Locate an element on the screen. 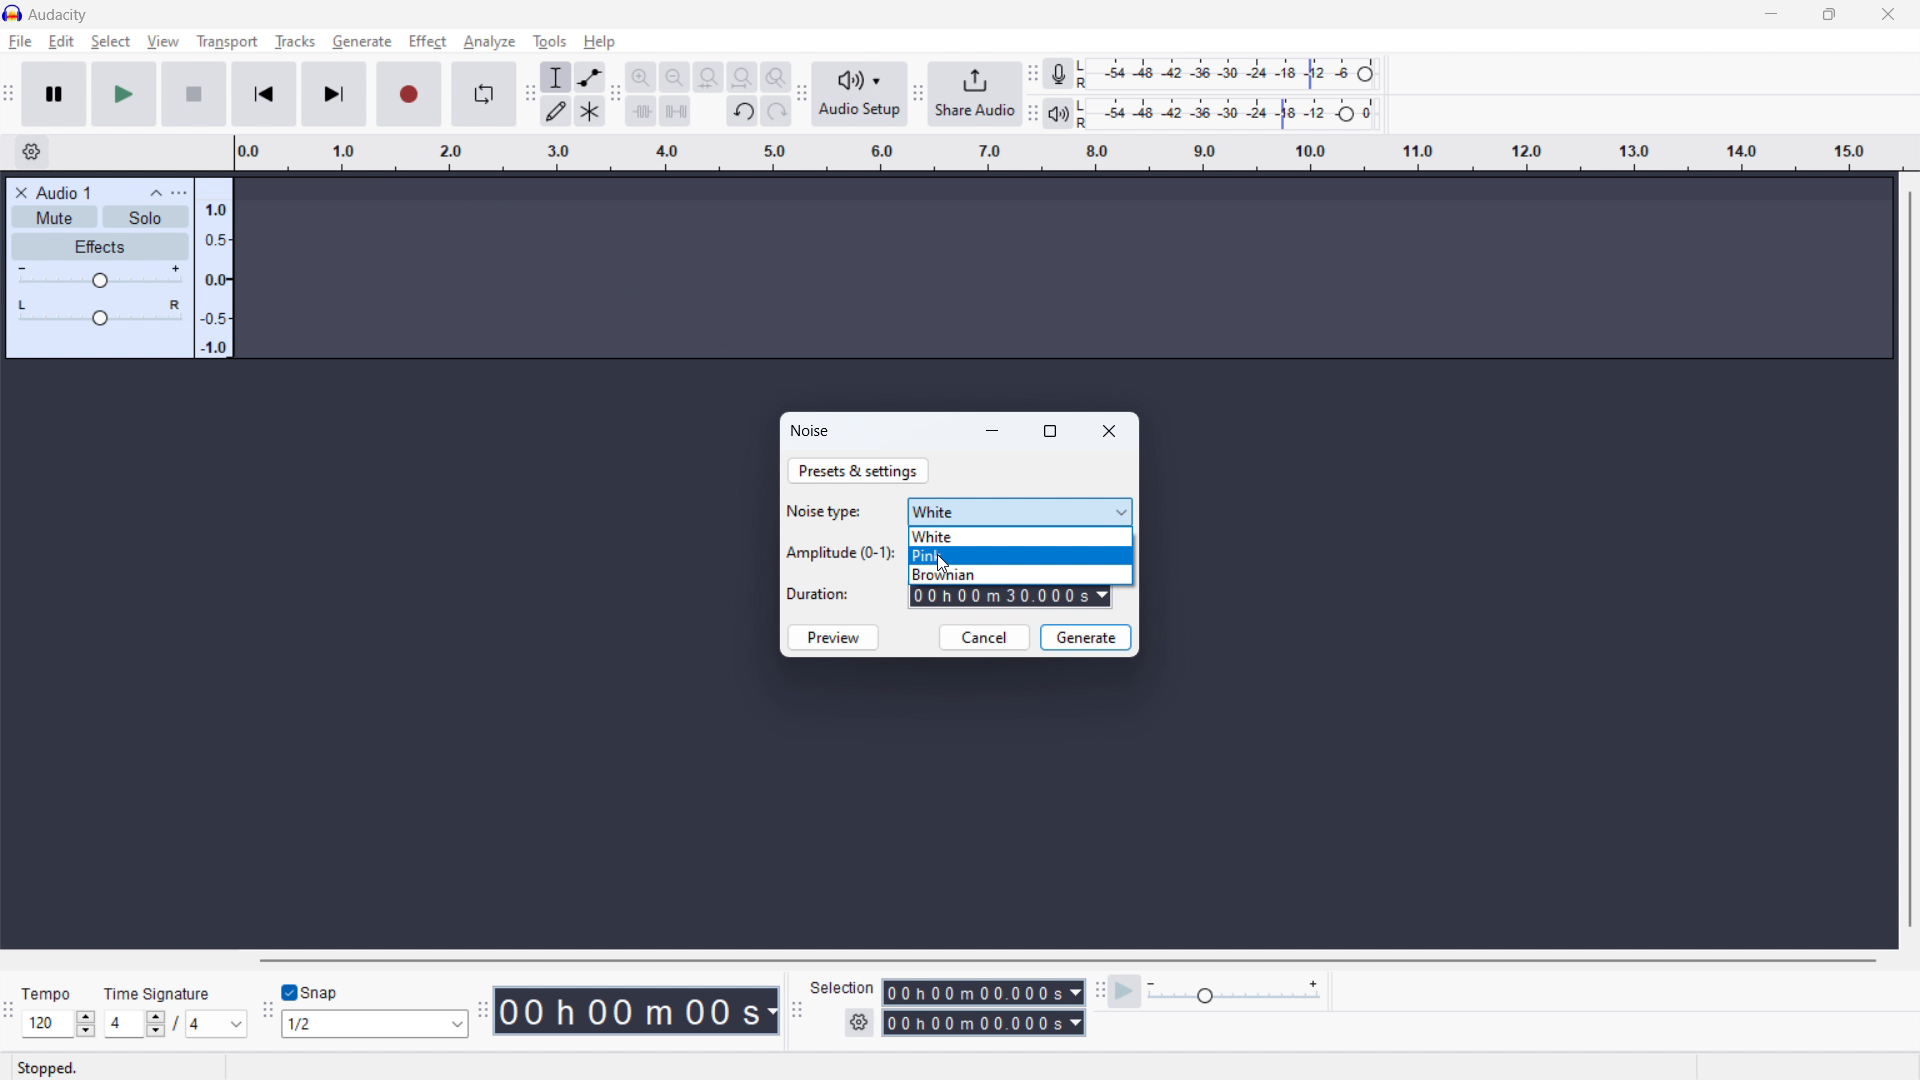 The image size is (1920, 1080). select snapping is located at coordinates (377, 1024).